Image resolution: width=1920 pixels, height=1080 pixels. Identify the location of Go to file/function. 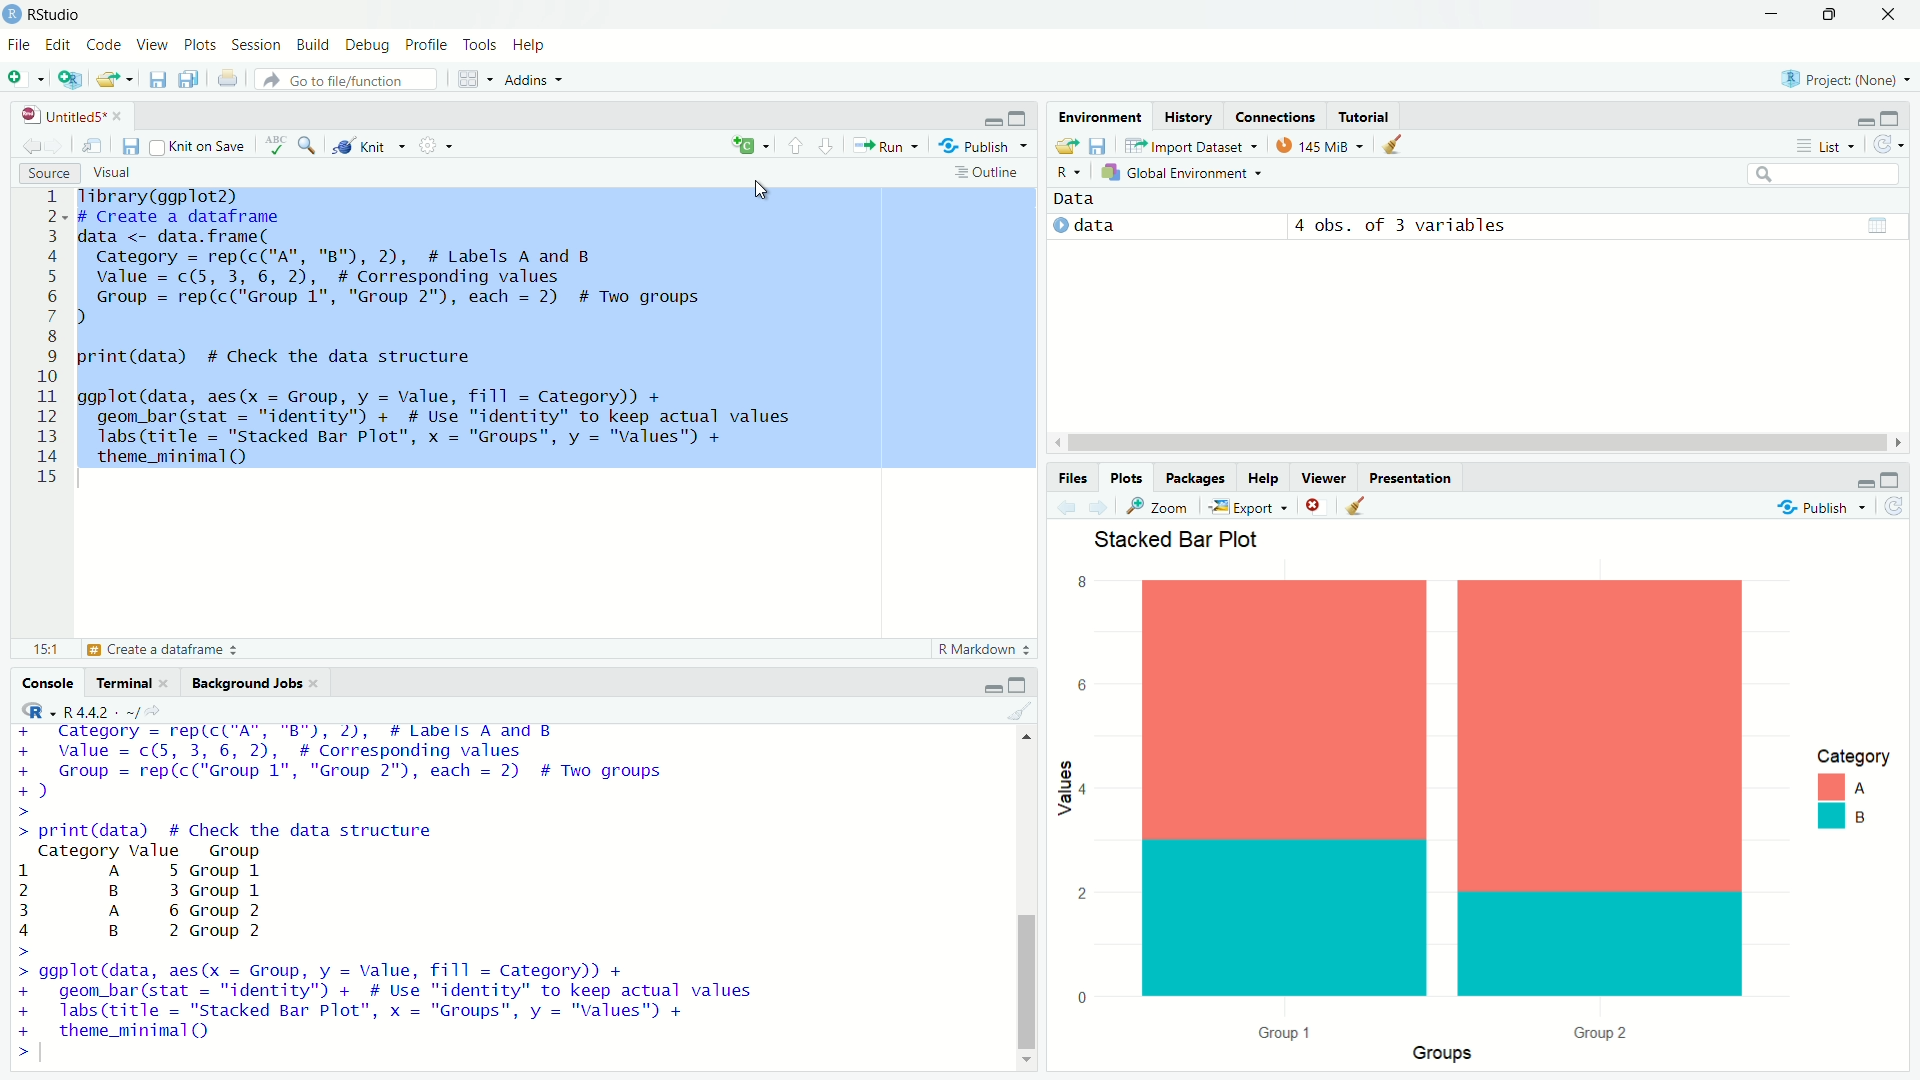
(349, 79).